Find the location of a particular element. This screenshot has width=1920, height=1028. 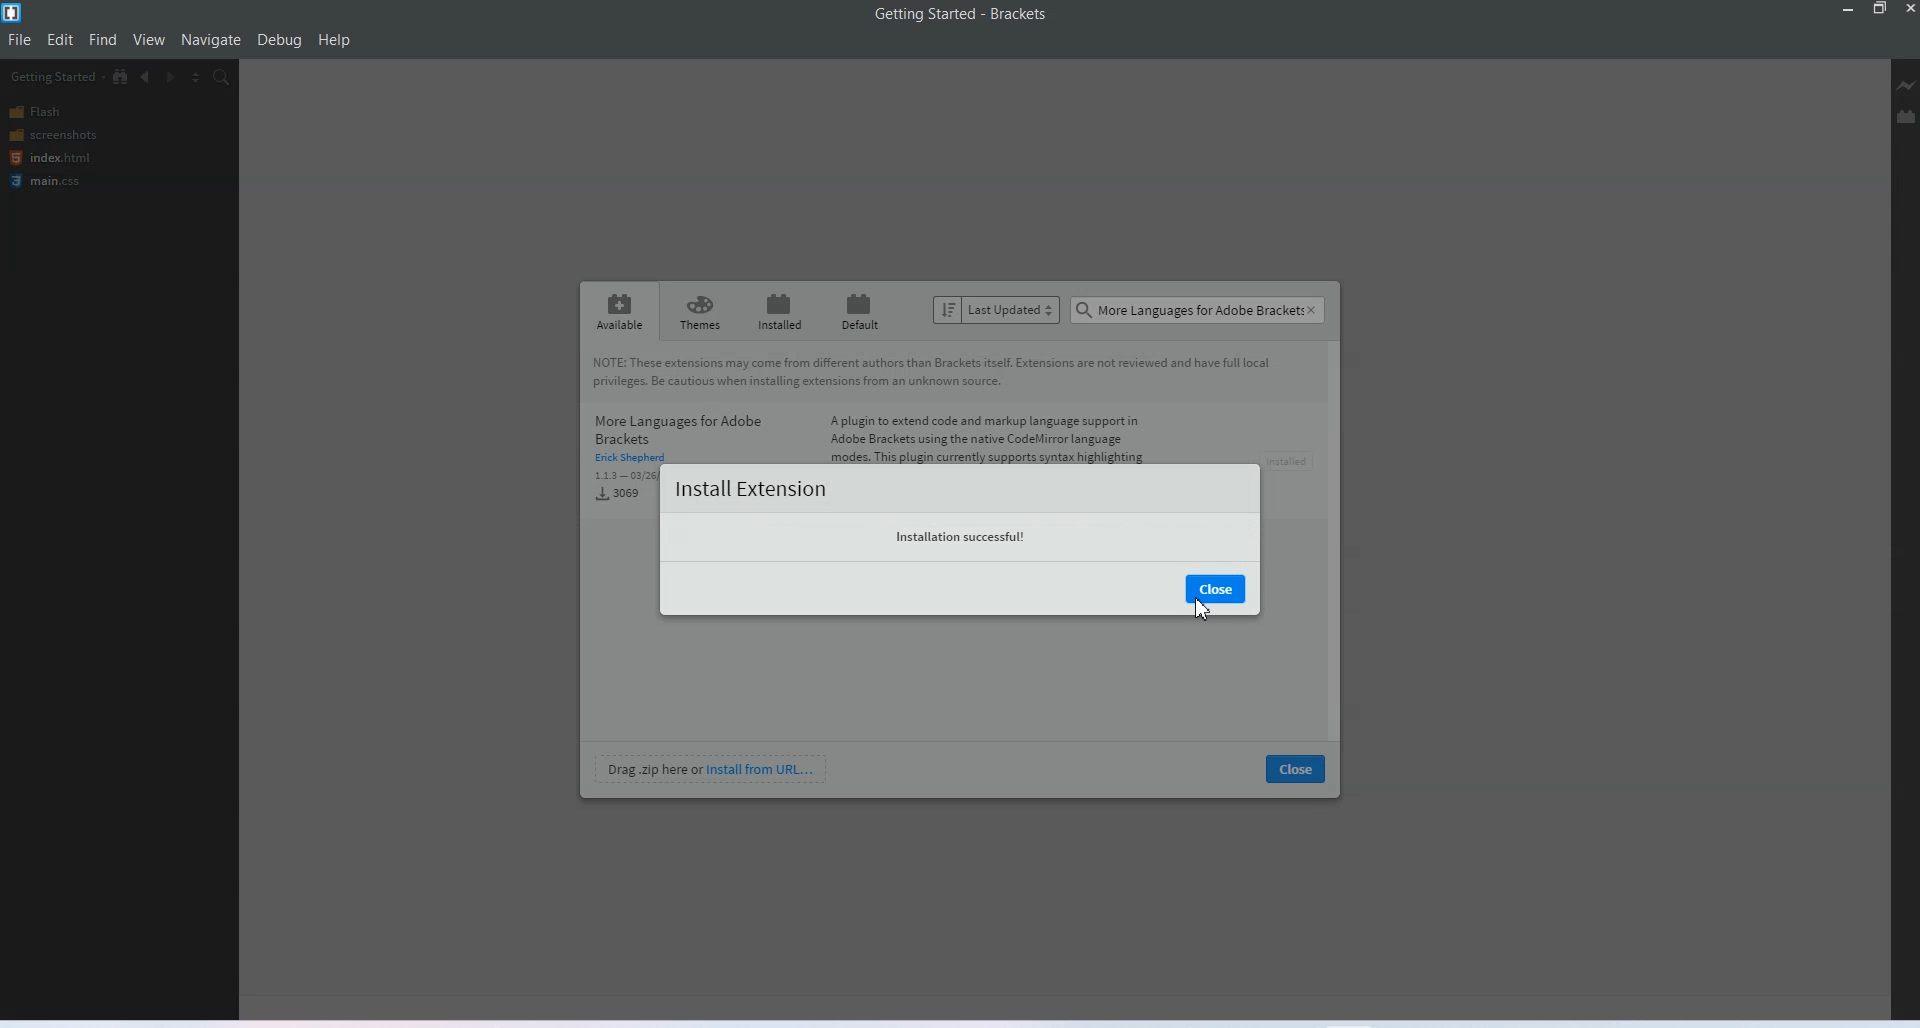

And more language for adobe brackets is located at coordinates (681, 426).